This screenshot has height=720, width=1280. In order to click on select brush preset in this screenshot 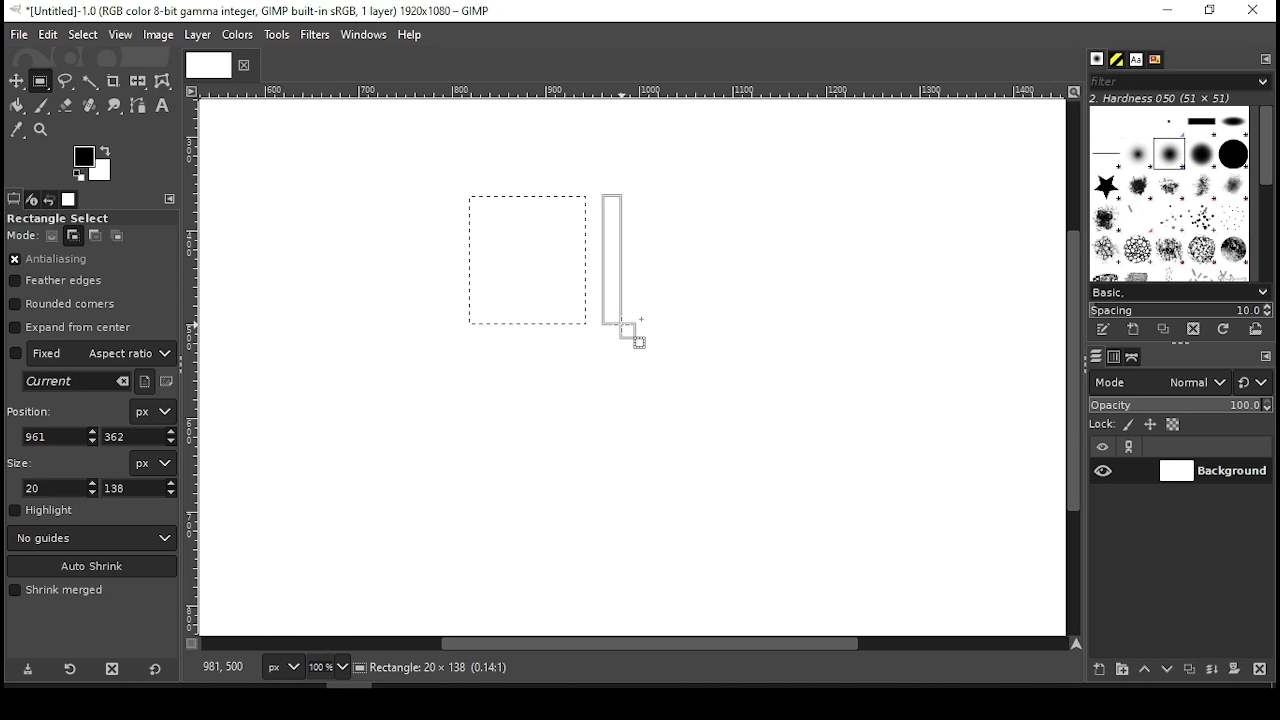, I will do `click(1182, 291)`.